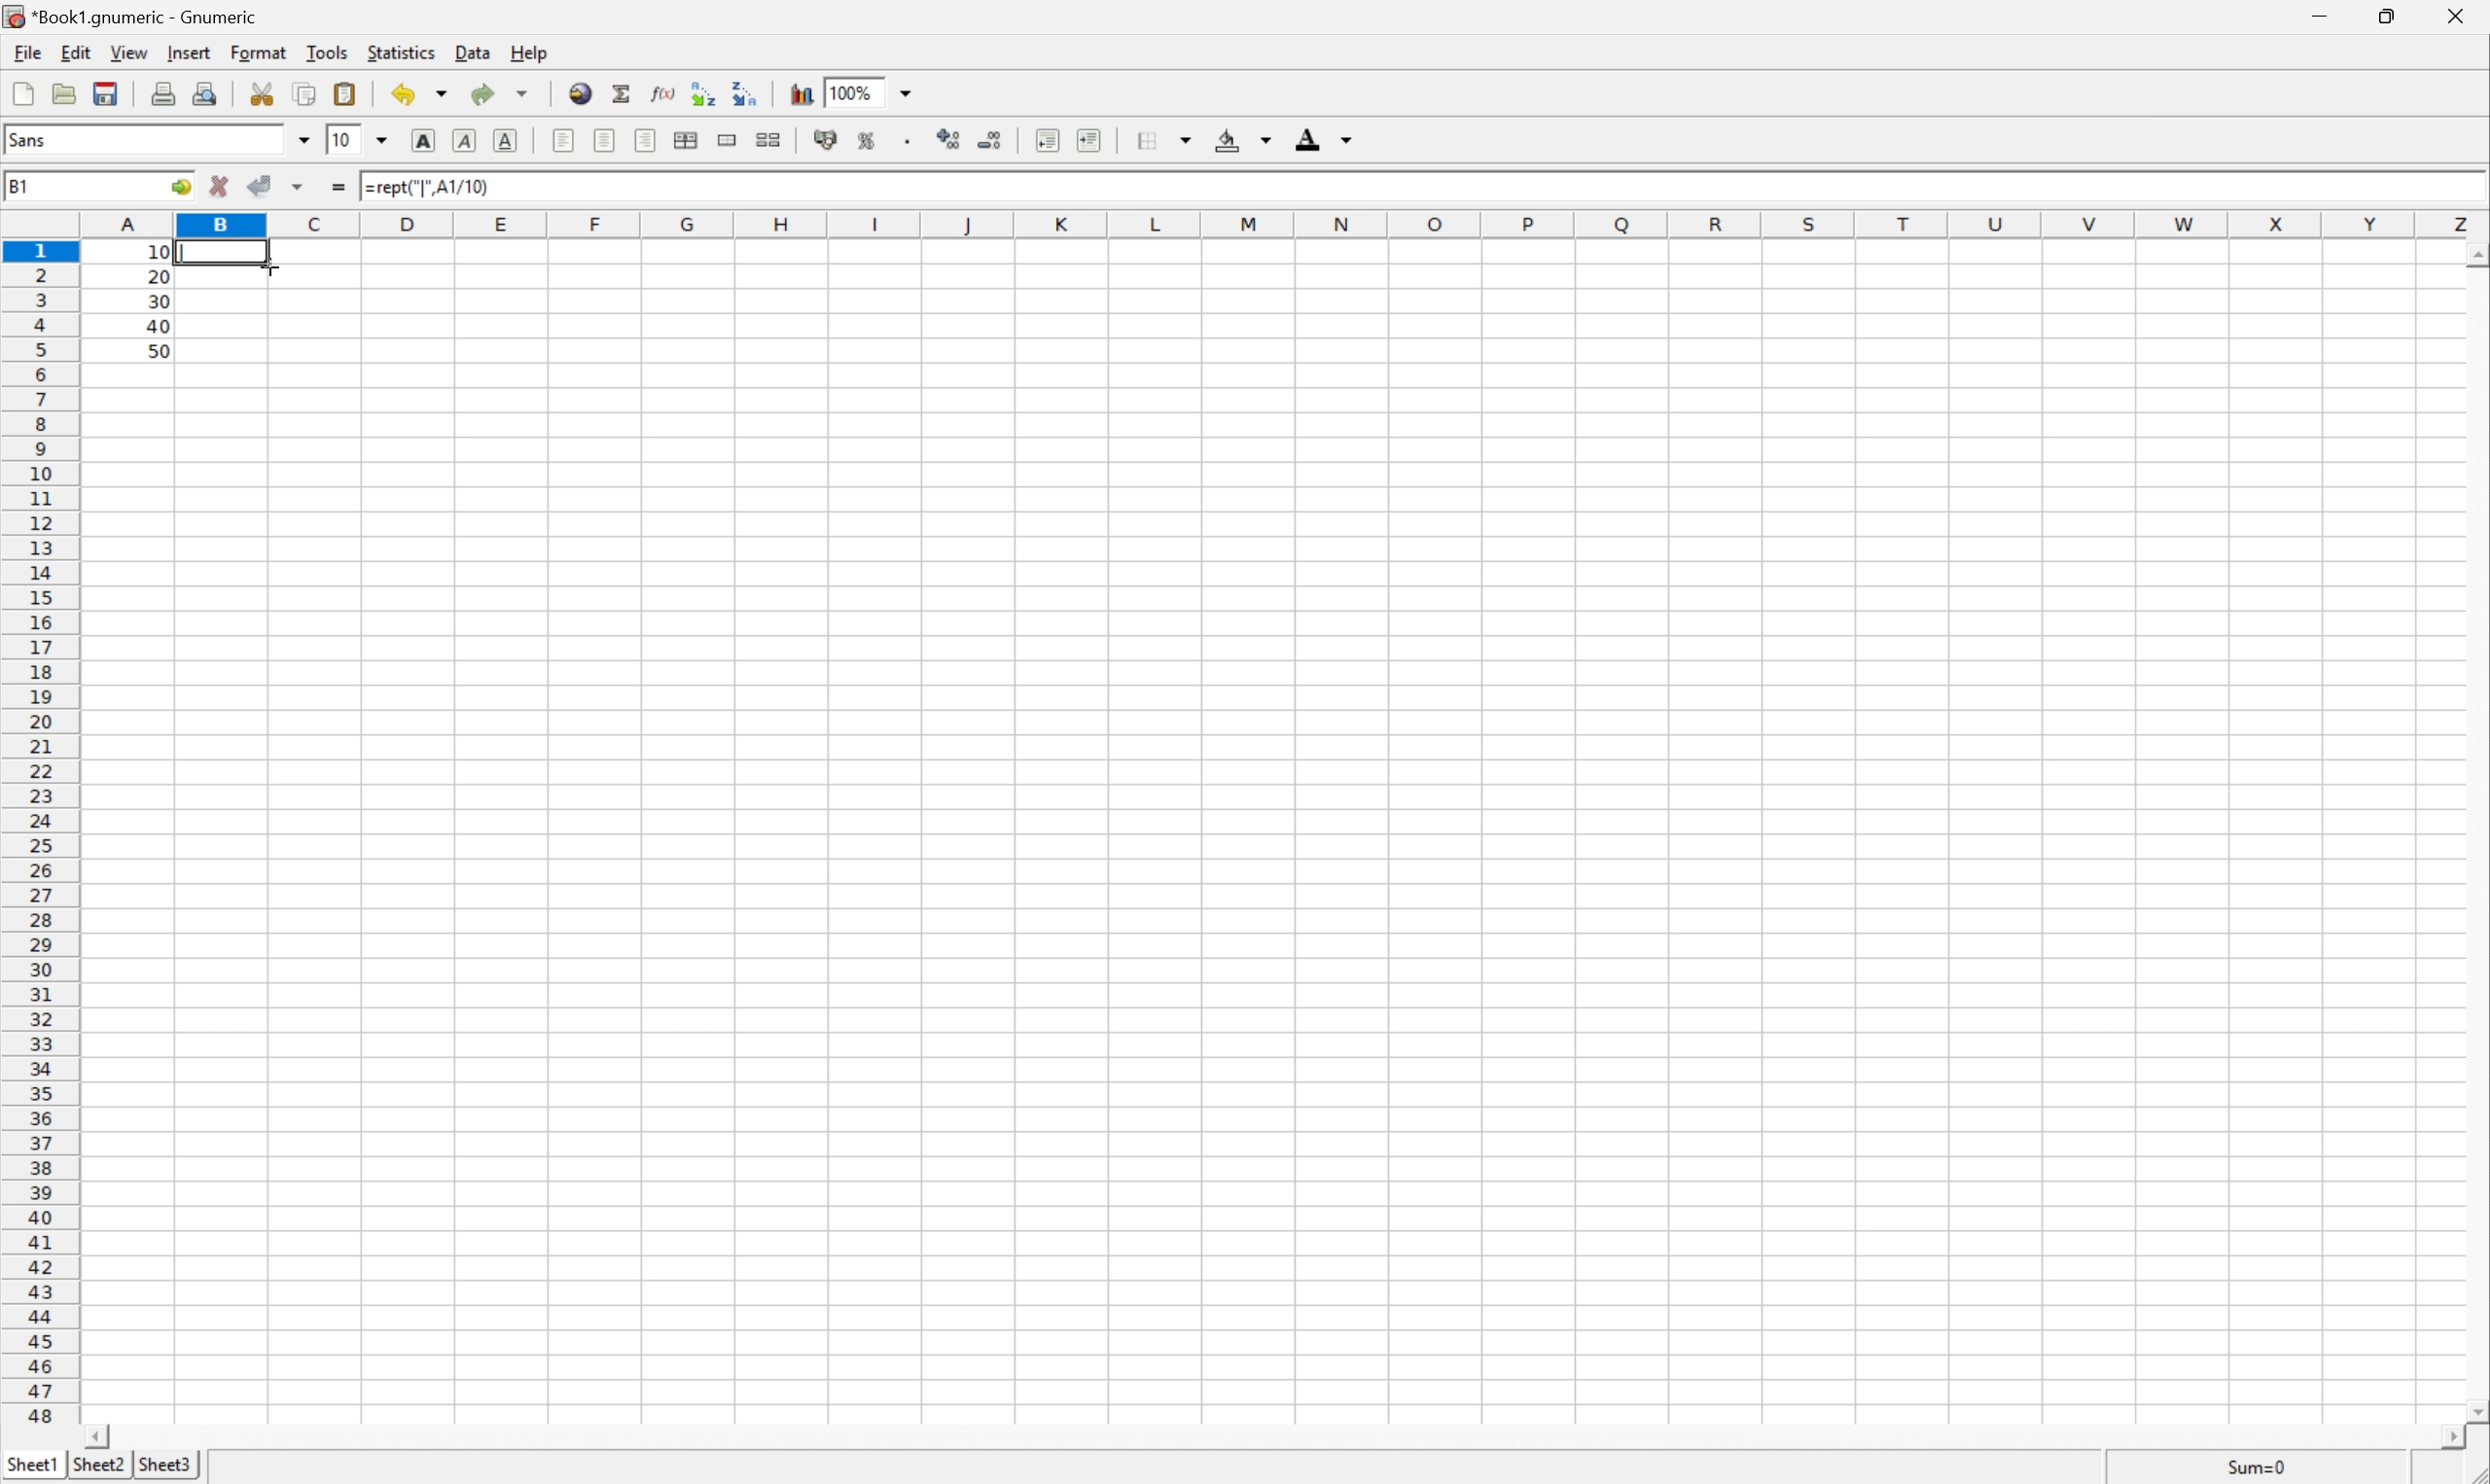  What do you see at coordinates (39, 834) in the screenshot?
I see `Row Number` at bounding box center [39, 834].